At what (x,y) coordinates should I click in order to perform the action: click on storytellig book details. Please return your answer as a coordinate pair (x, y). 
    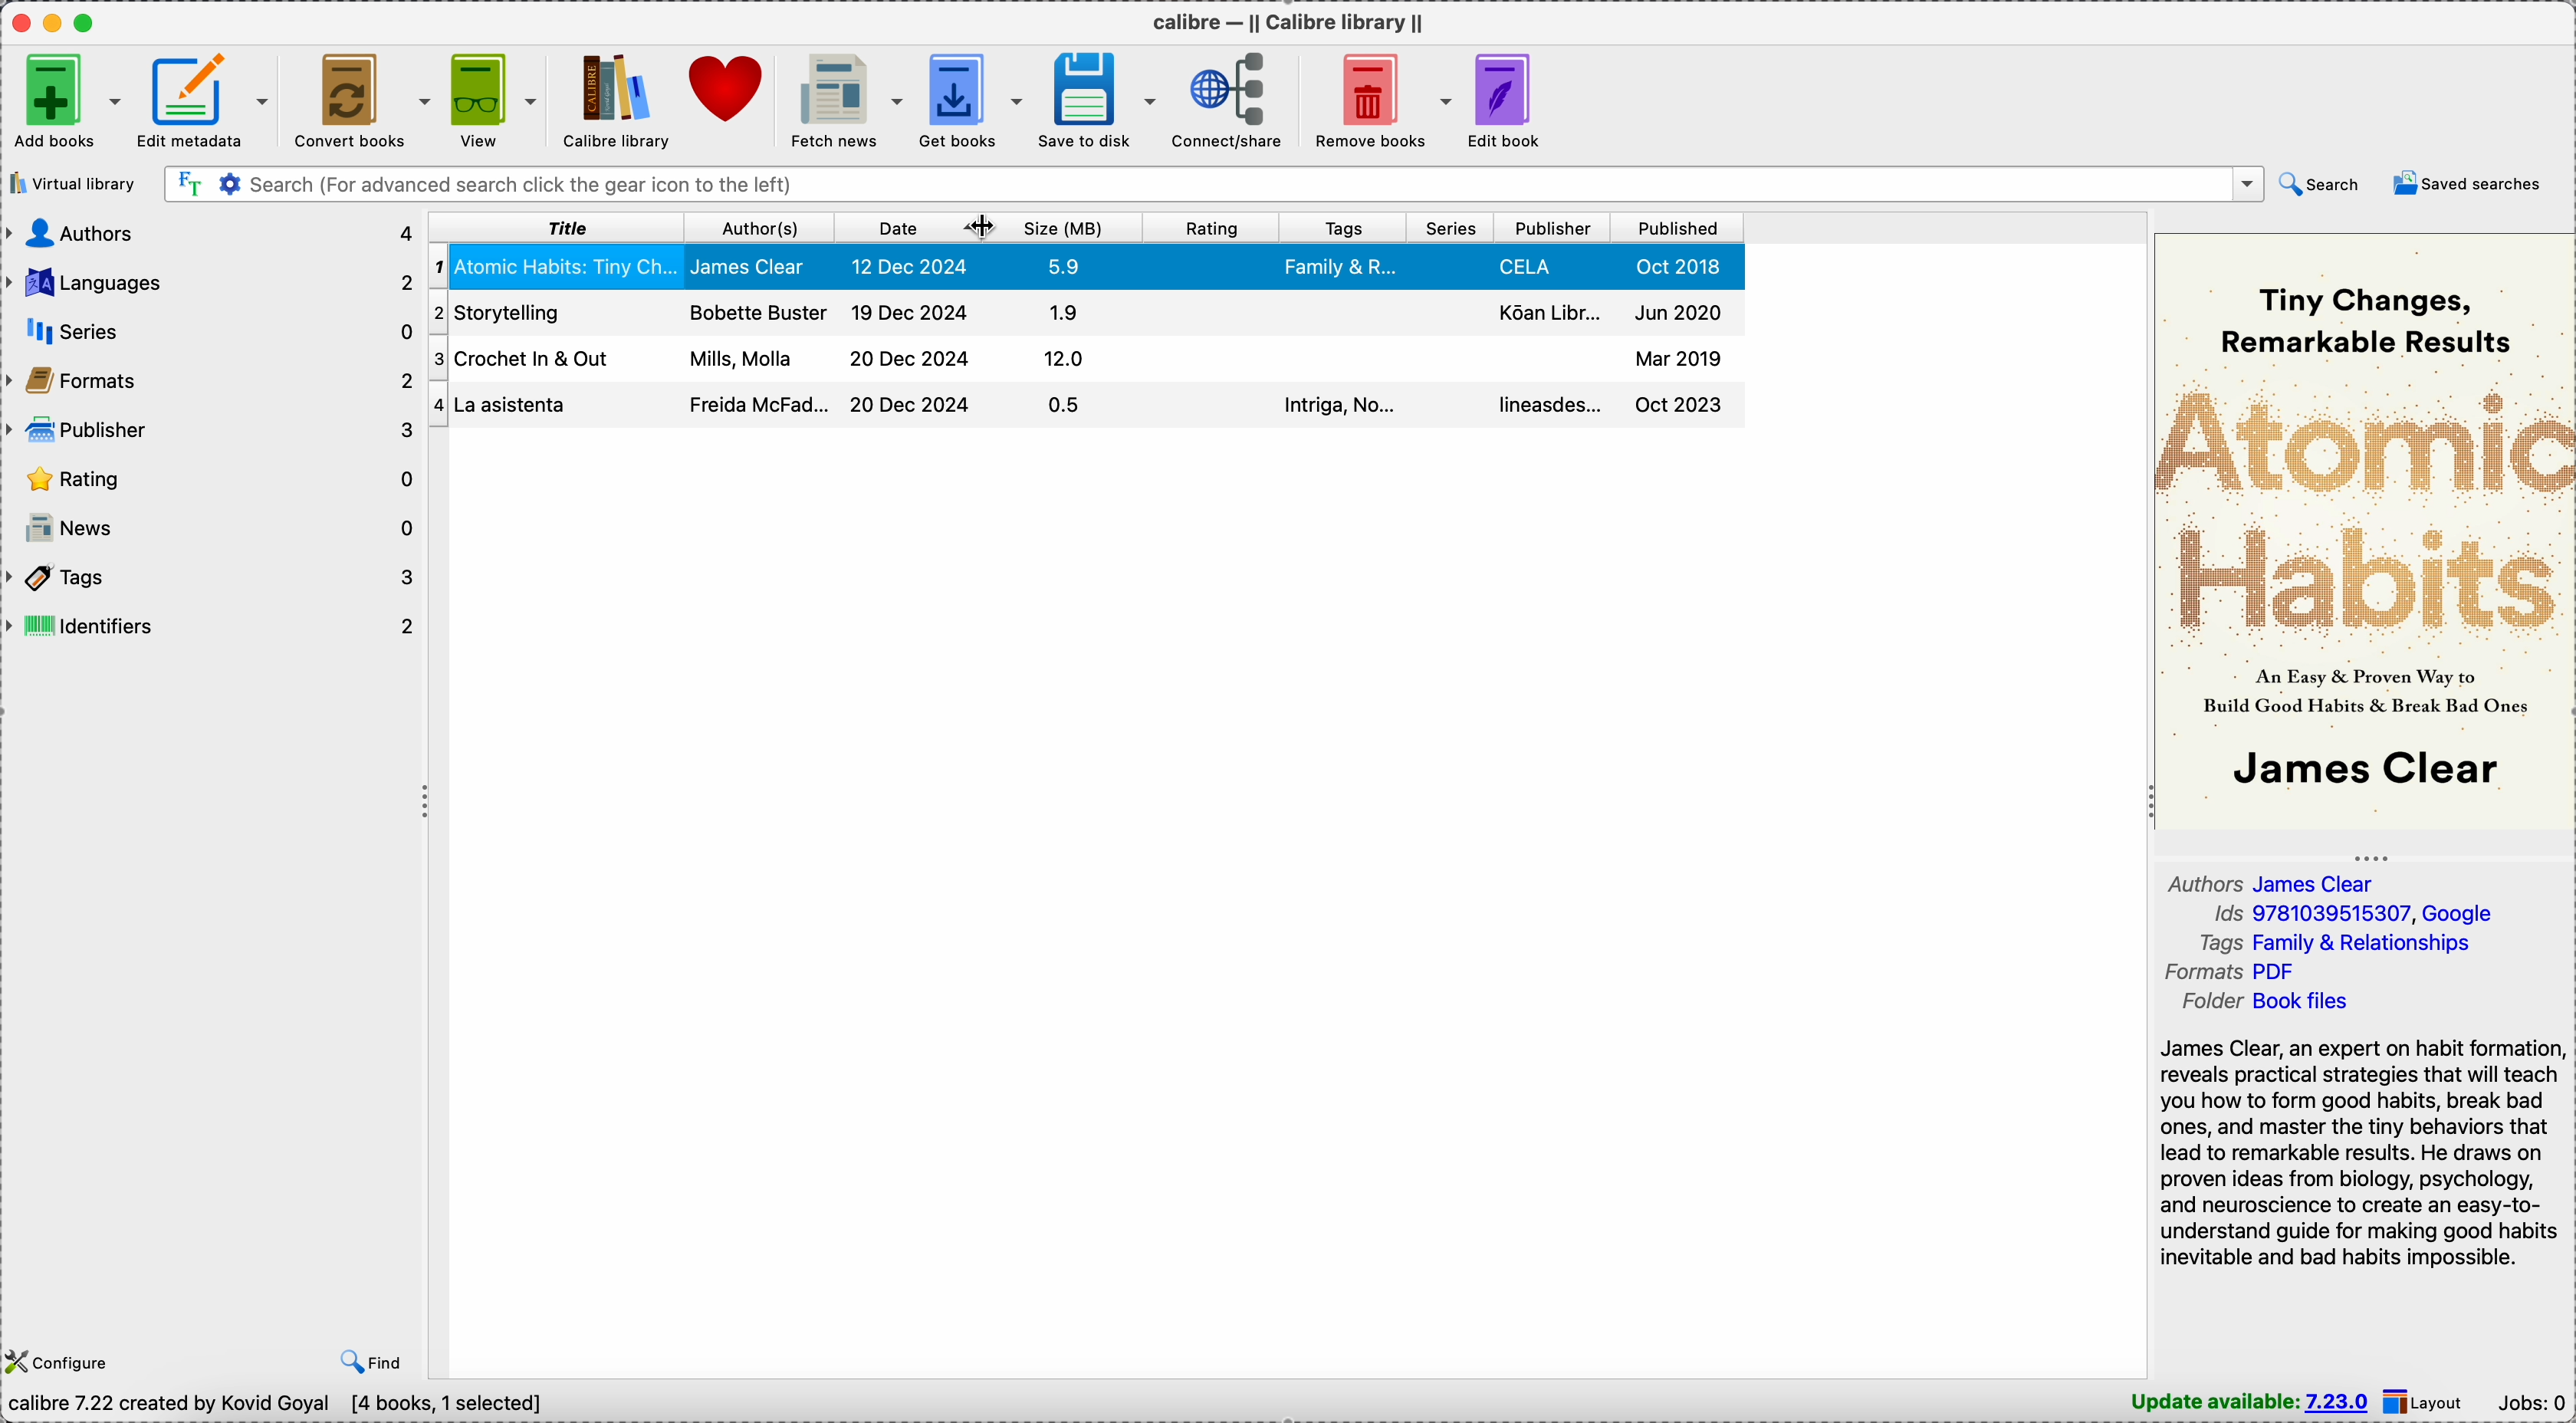
    Looking at the image, I should click on (1080, 406).